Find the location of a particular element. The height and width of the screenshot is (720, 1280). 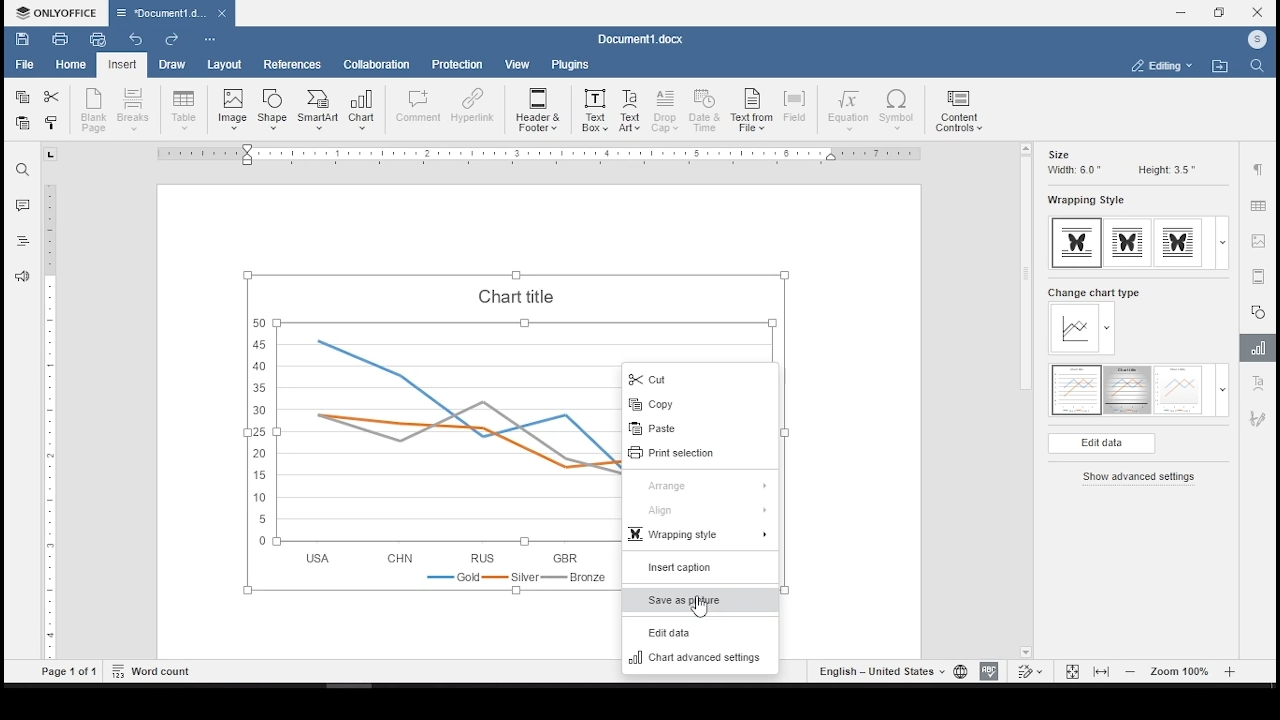

equation is located at coordinates (849, 110).